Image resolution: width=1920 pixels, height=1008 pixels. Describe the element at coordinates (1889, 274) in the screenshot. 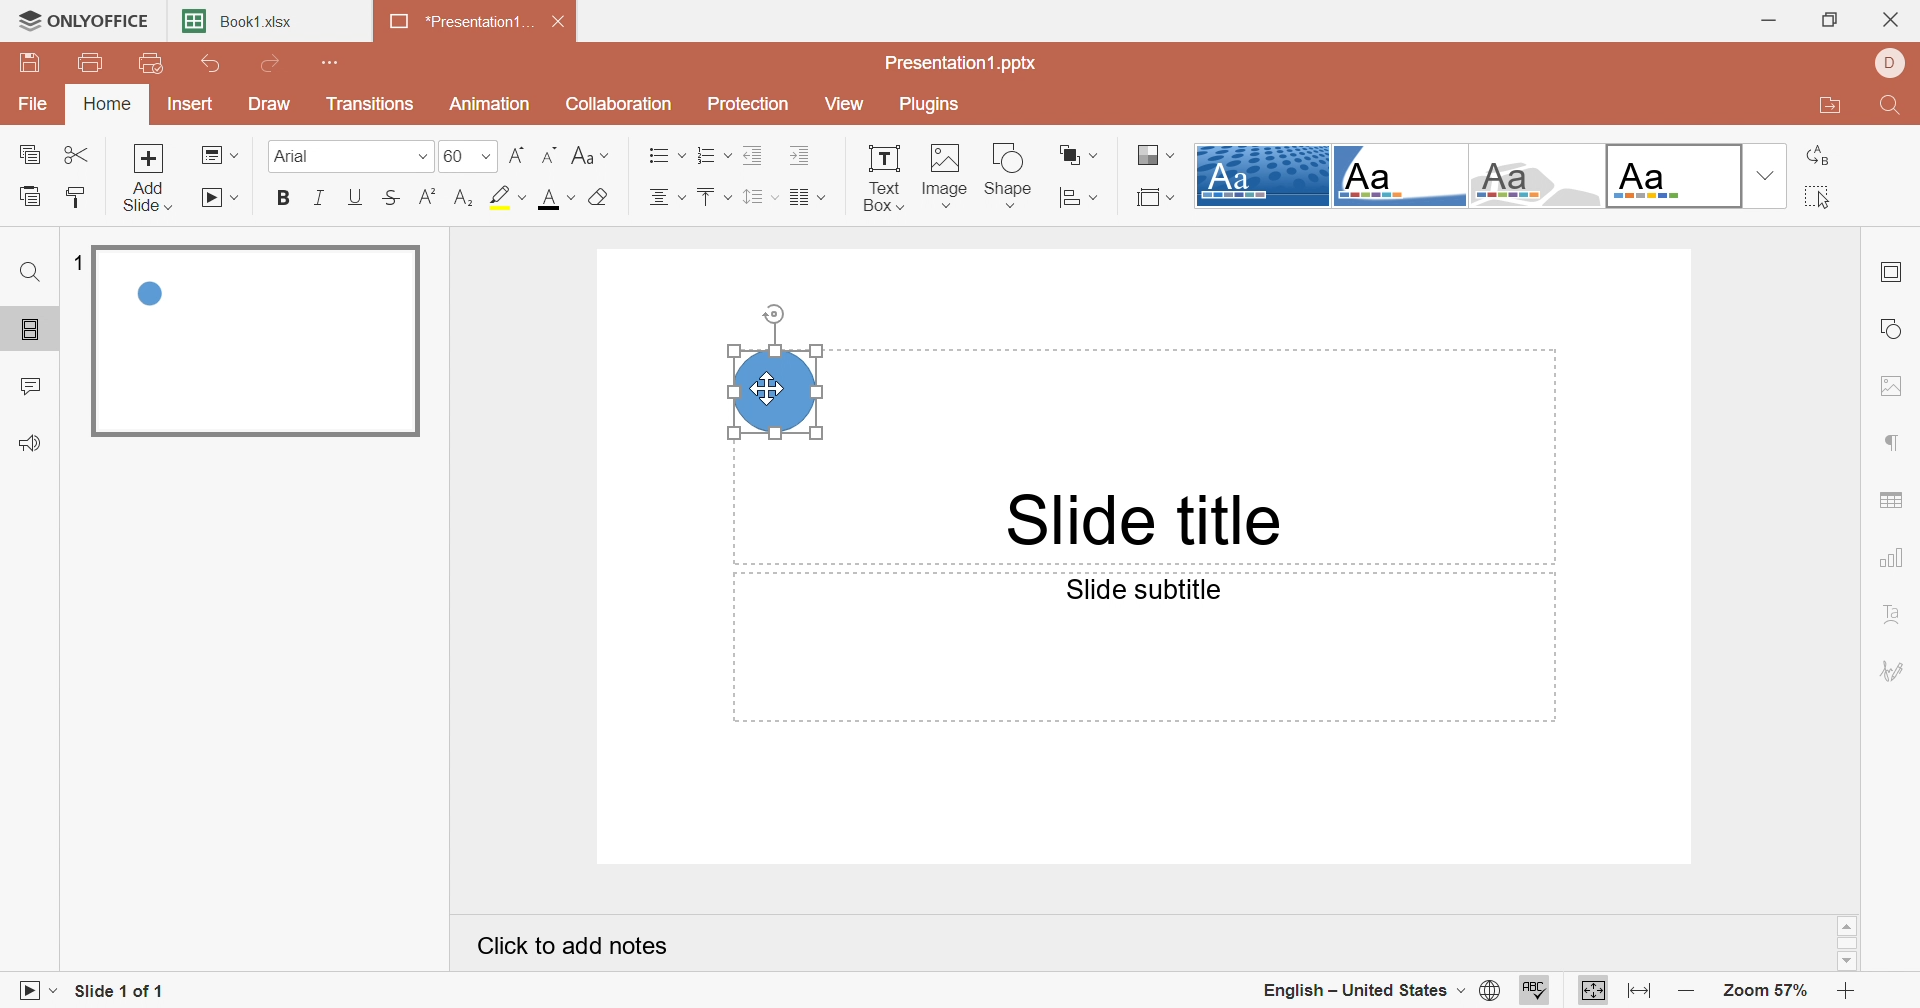

I see `Slide settings` at that location.